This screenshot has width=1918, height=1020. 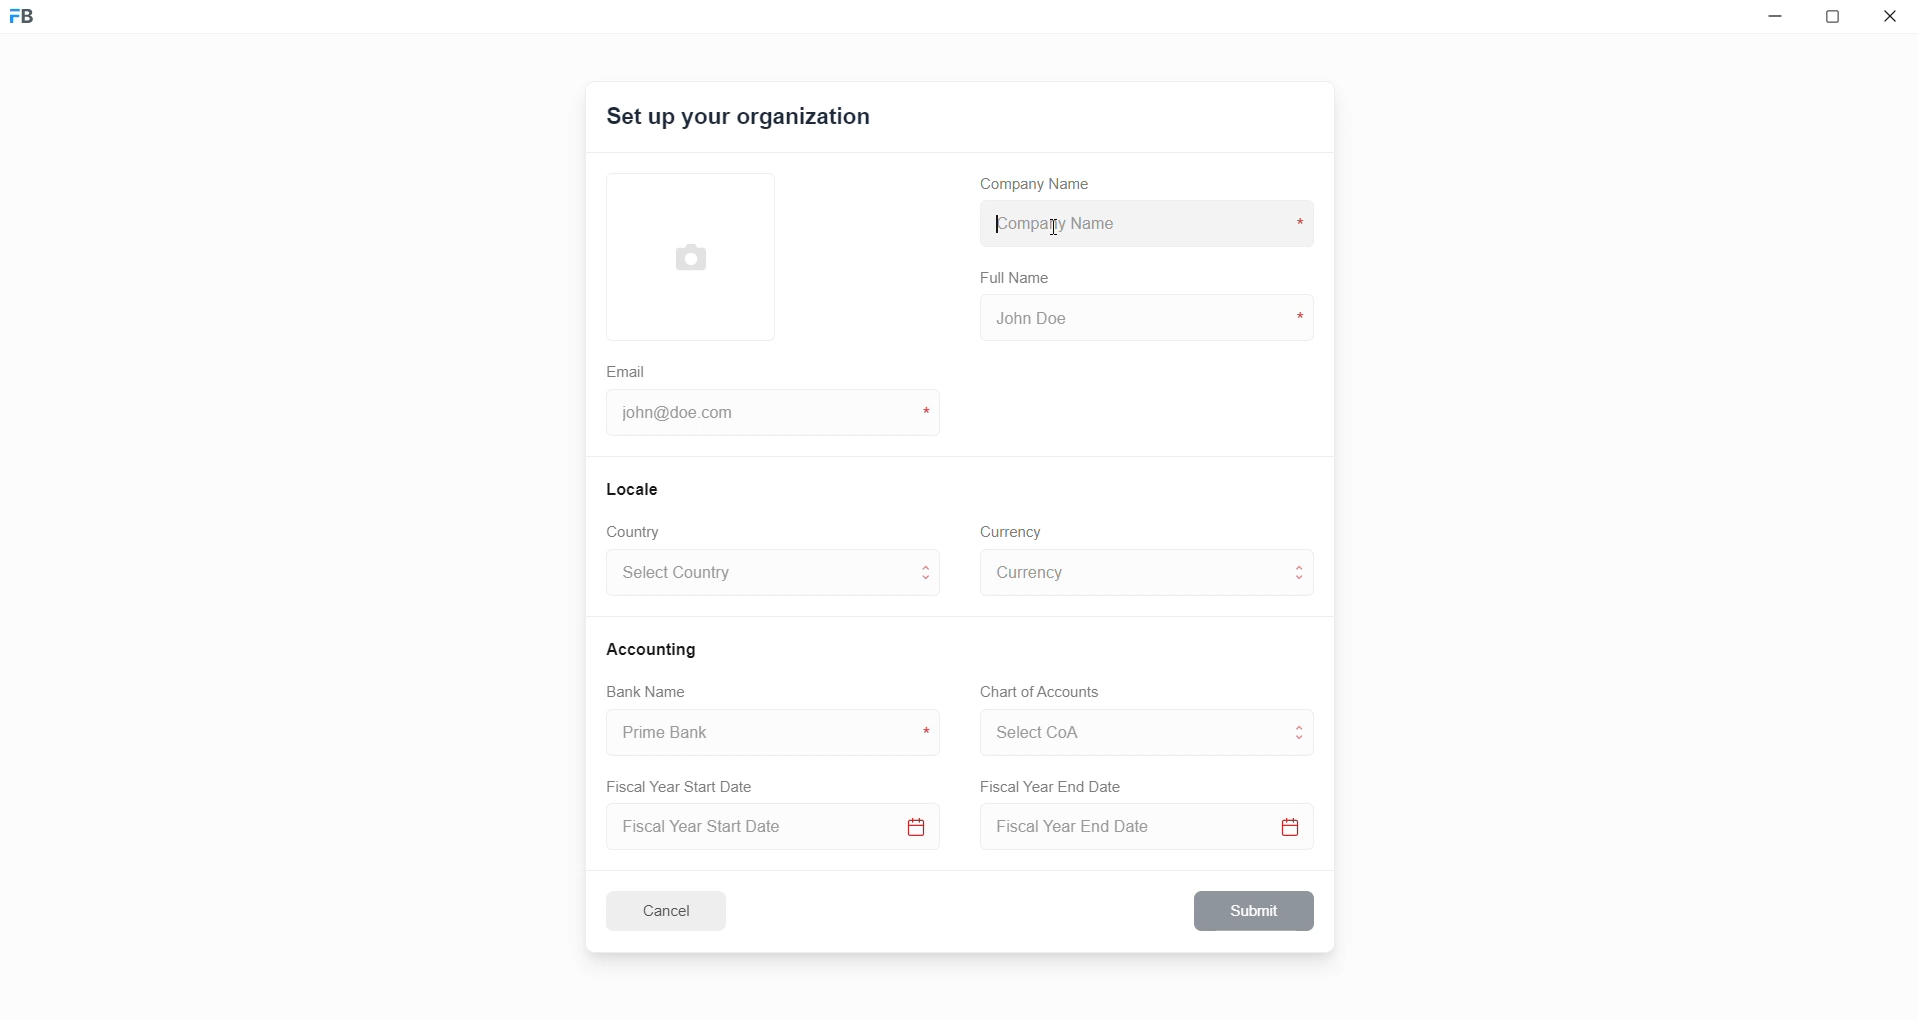 I want to click on move to below currency, so click(x=1304, y=583).